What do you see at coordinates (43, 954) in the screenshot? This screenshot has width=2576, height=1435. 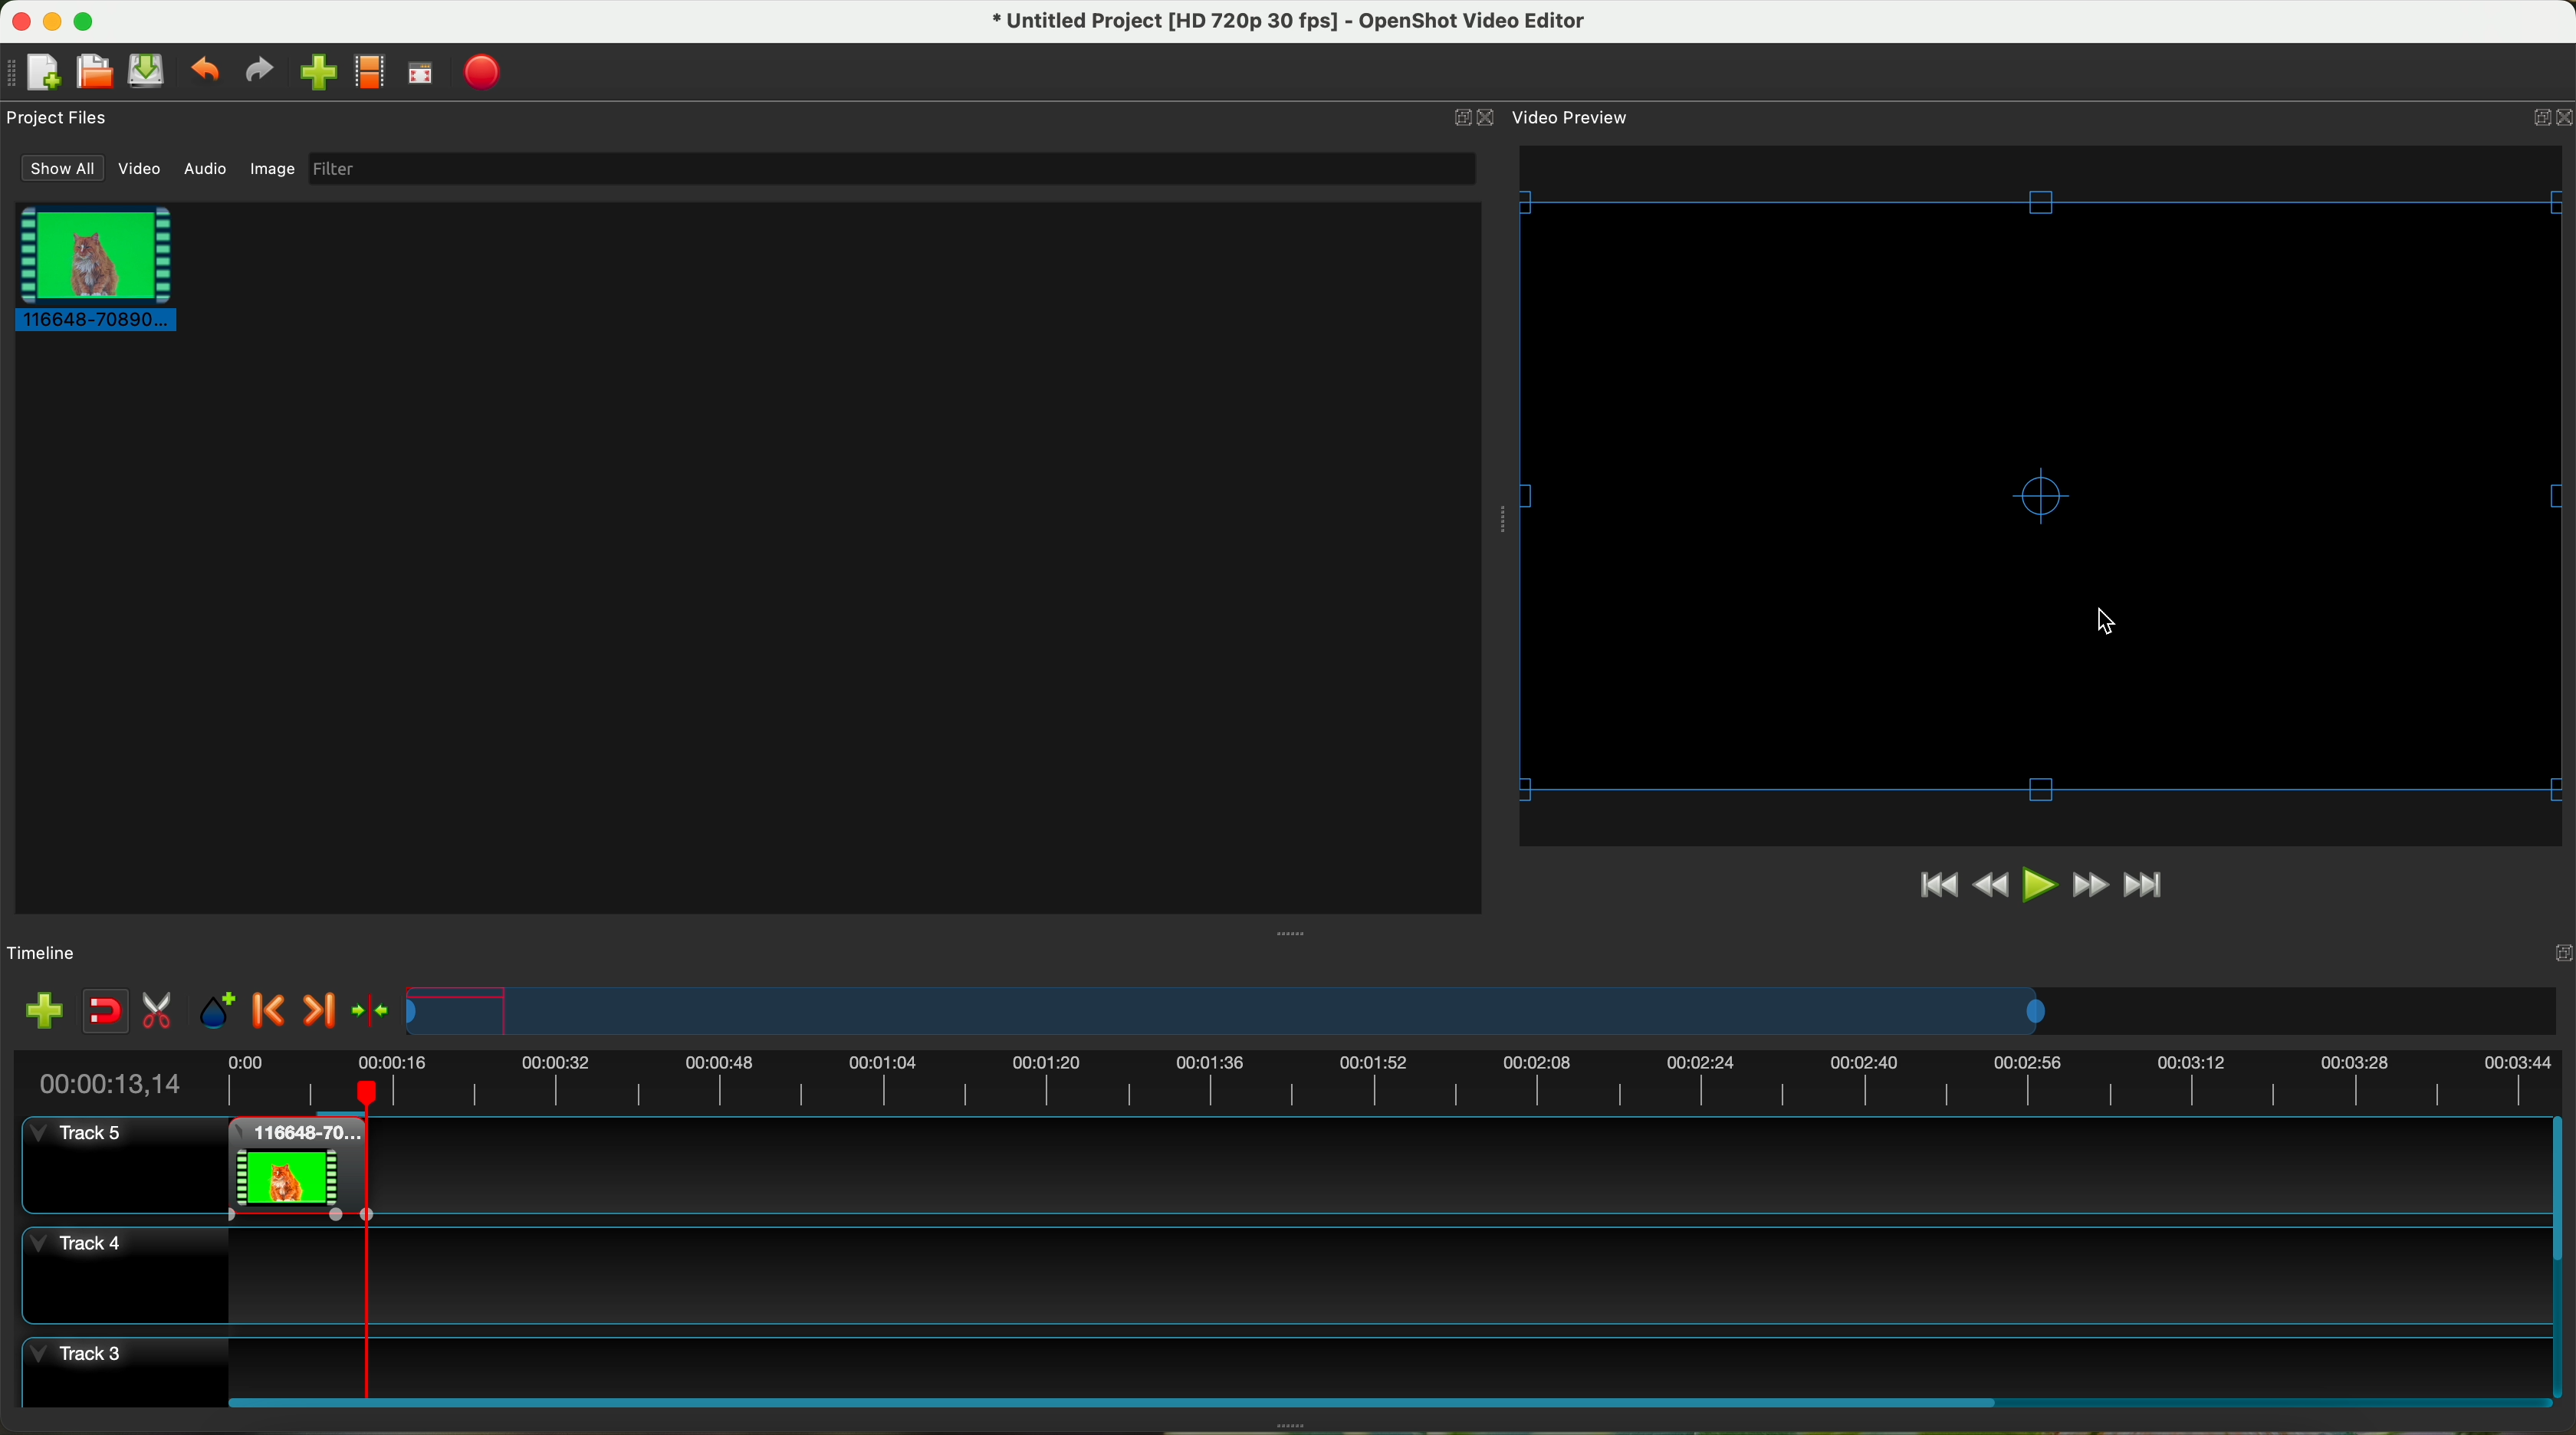 I see `timeline` at bounding box center [43, 954].